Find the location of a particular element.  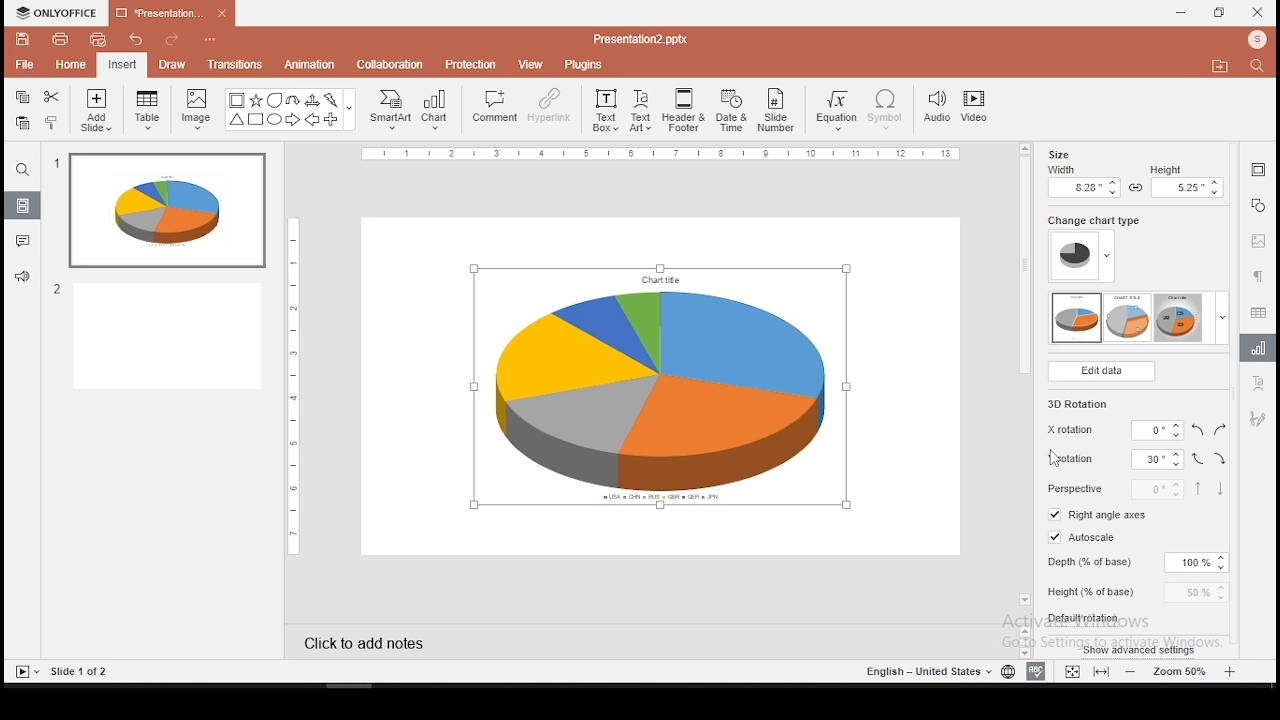

y rotation is located at coordinates (1112, 461).